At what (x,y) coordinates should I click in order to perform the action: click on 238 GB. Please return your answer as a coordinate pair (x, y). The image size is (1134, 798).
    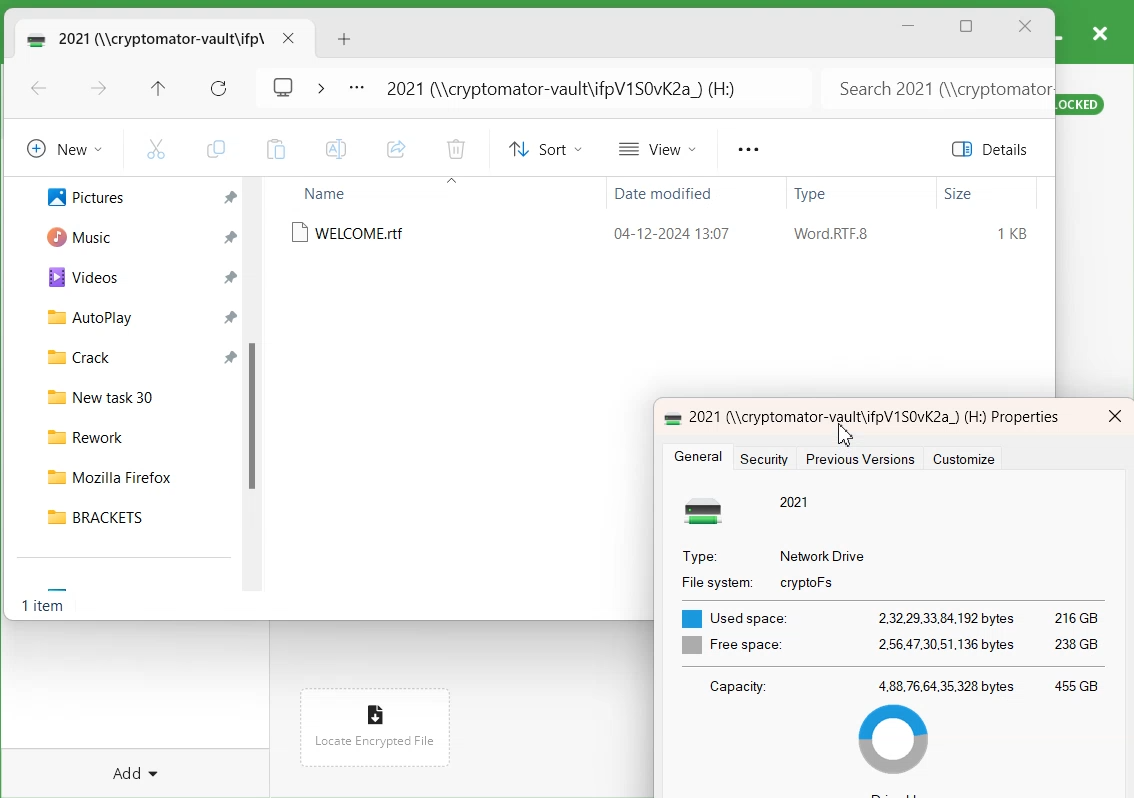
    Looking at the image, I should click on (1080, 641).